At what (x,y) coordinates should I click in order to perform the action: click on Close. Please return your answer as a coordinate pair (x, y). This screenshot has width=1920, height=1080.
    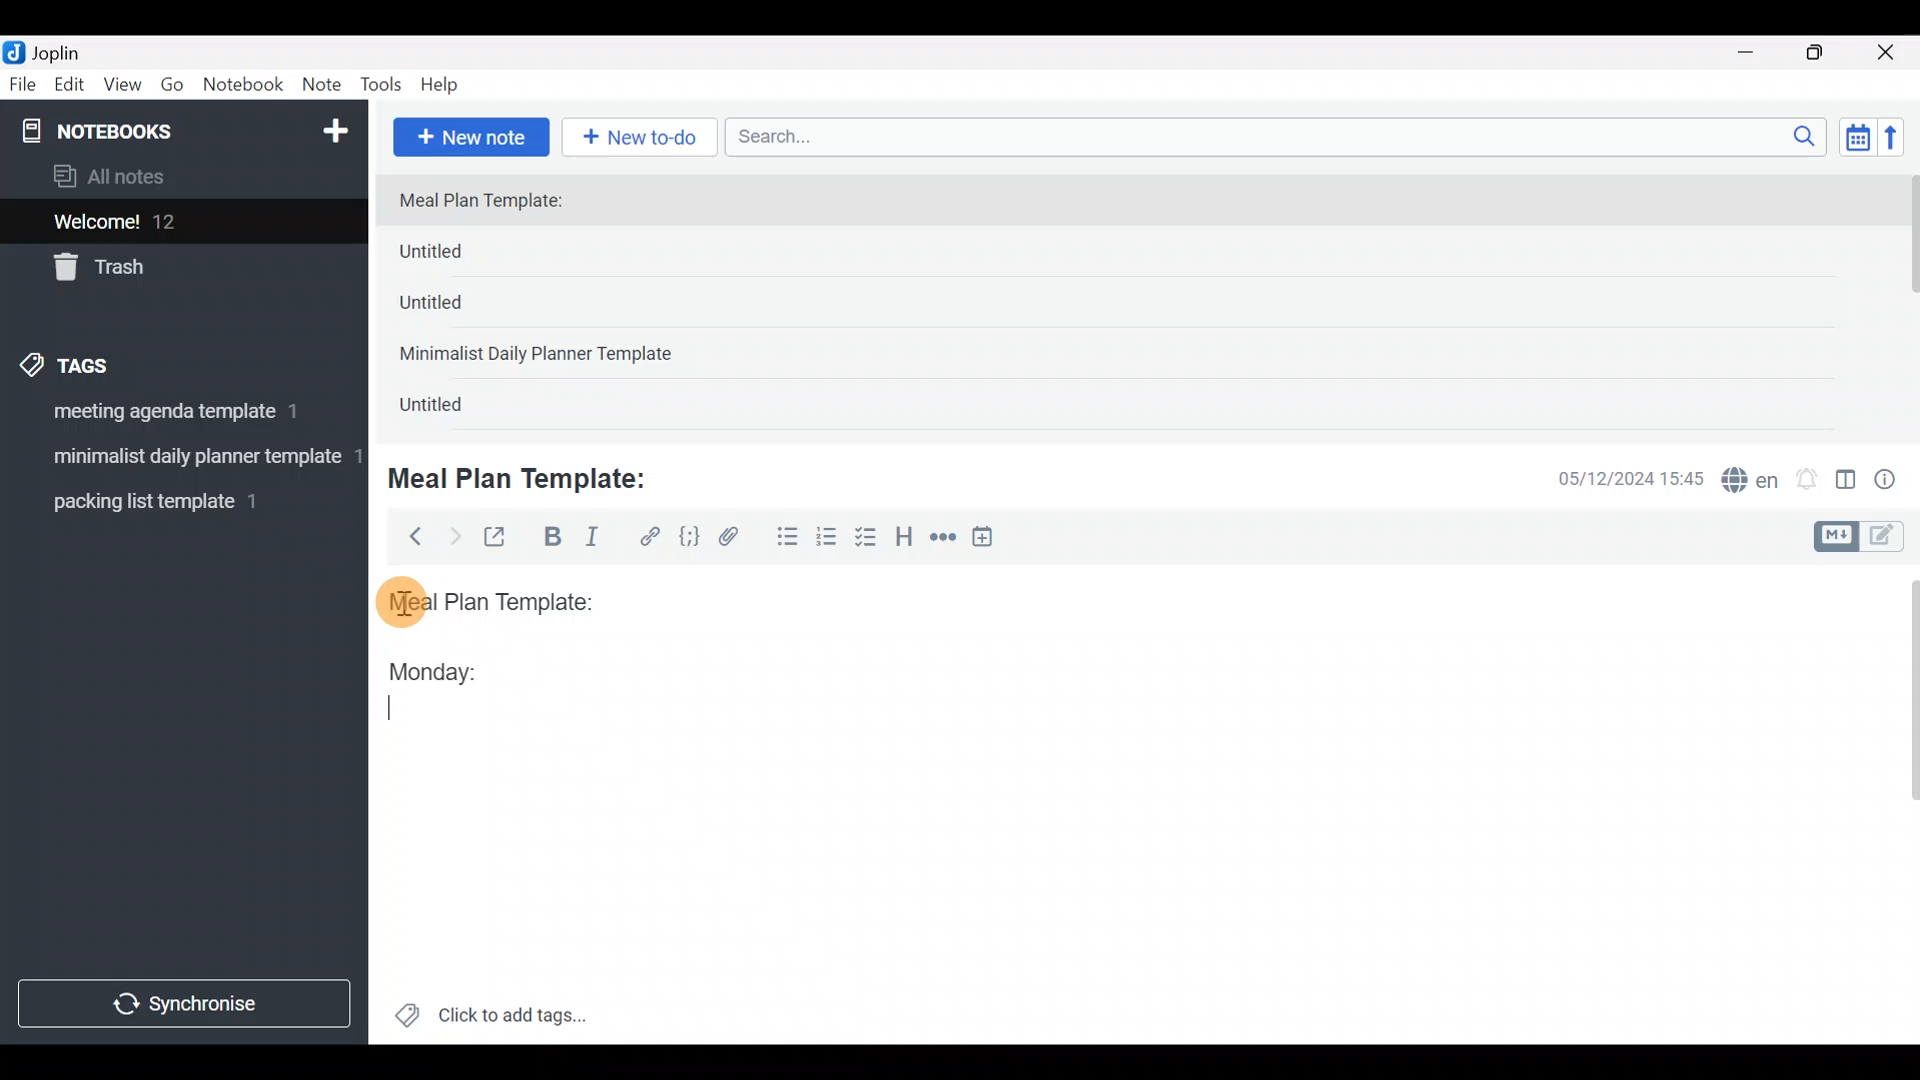
    Looking at the image, I should click on (1889, 54).